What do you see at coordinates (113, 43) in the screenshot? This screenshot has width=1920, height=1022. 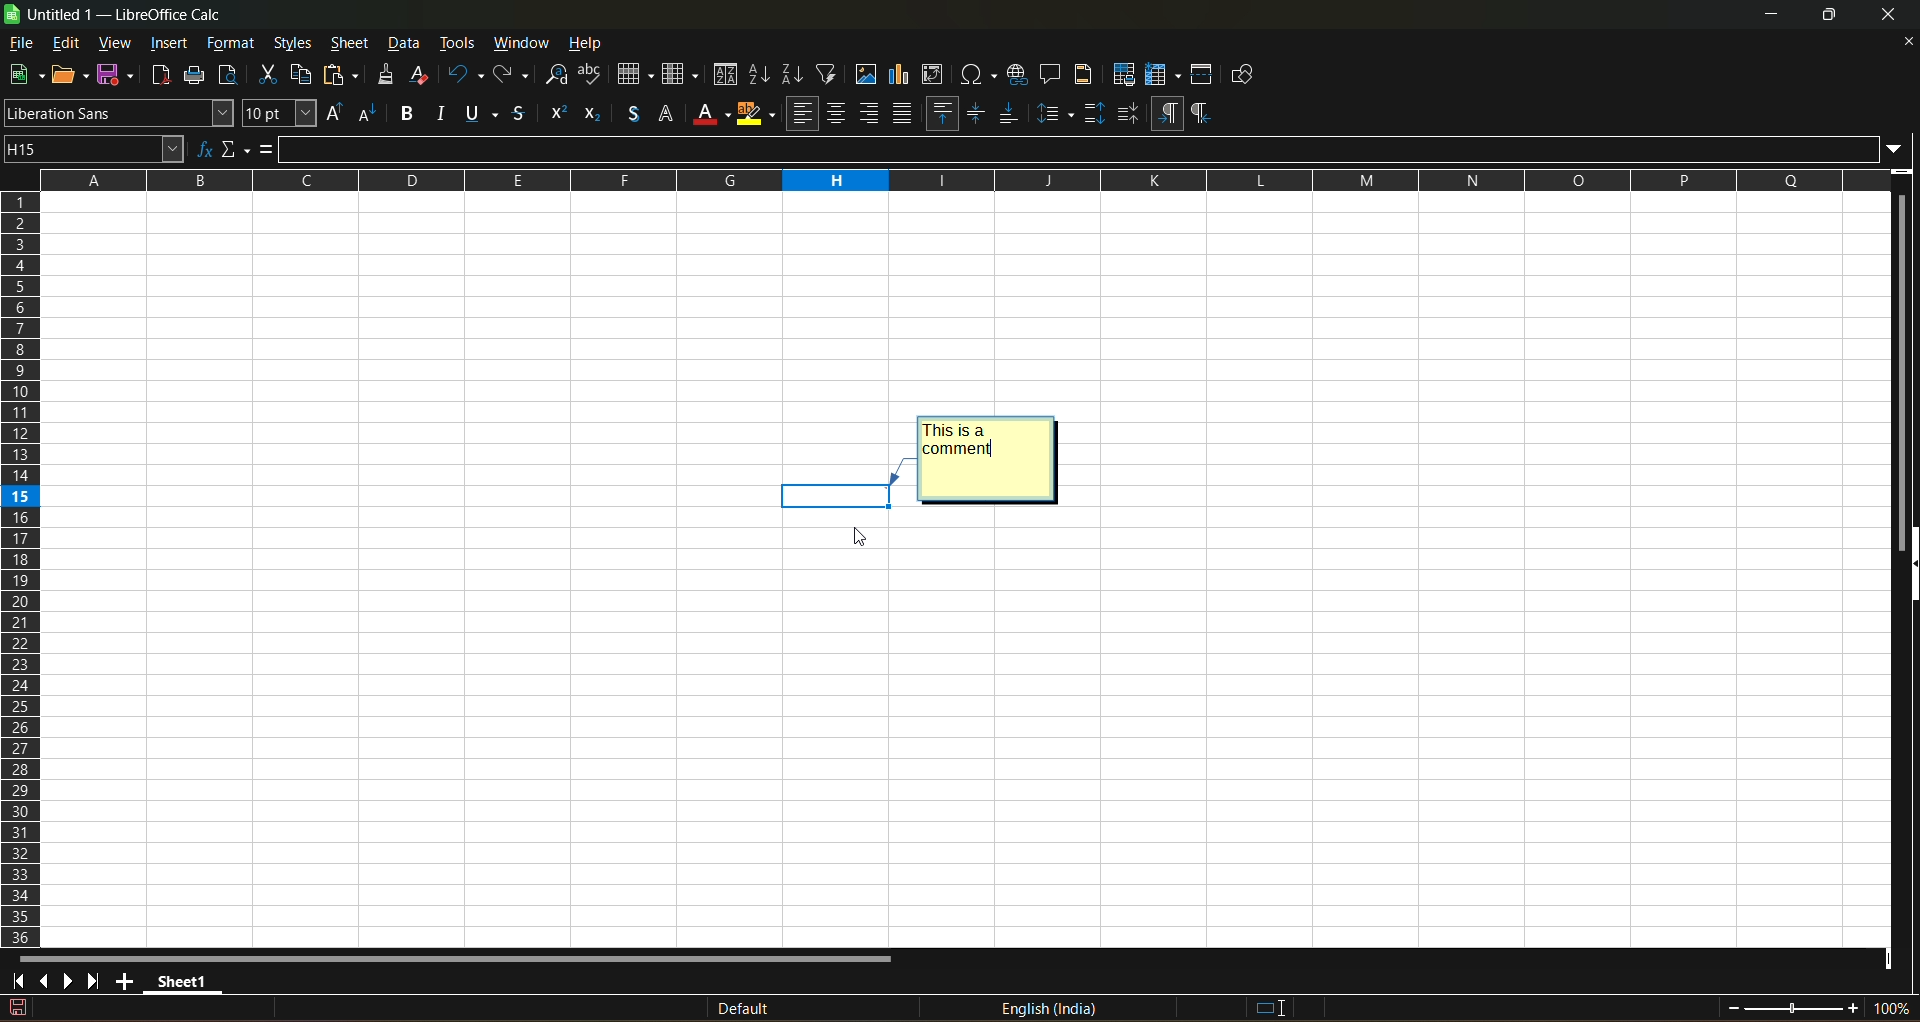 I see `view` at bounding box center [113, 43].